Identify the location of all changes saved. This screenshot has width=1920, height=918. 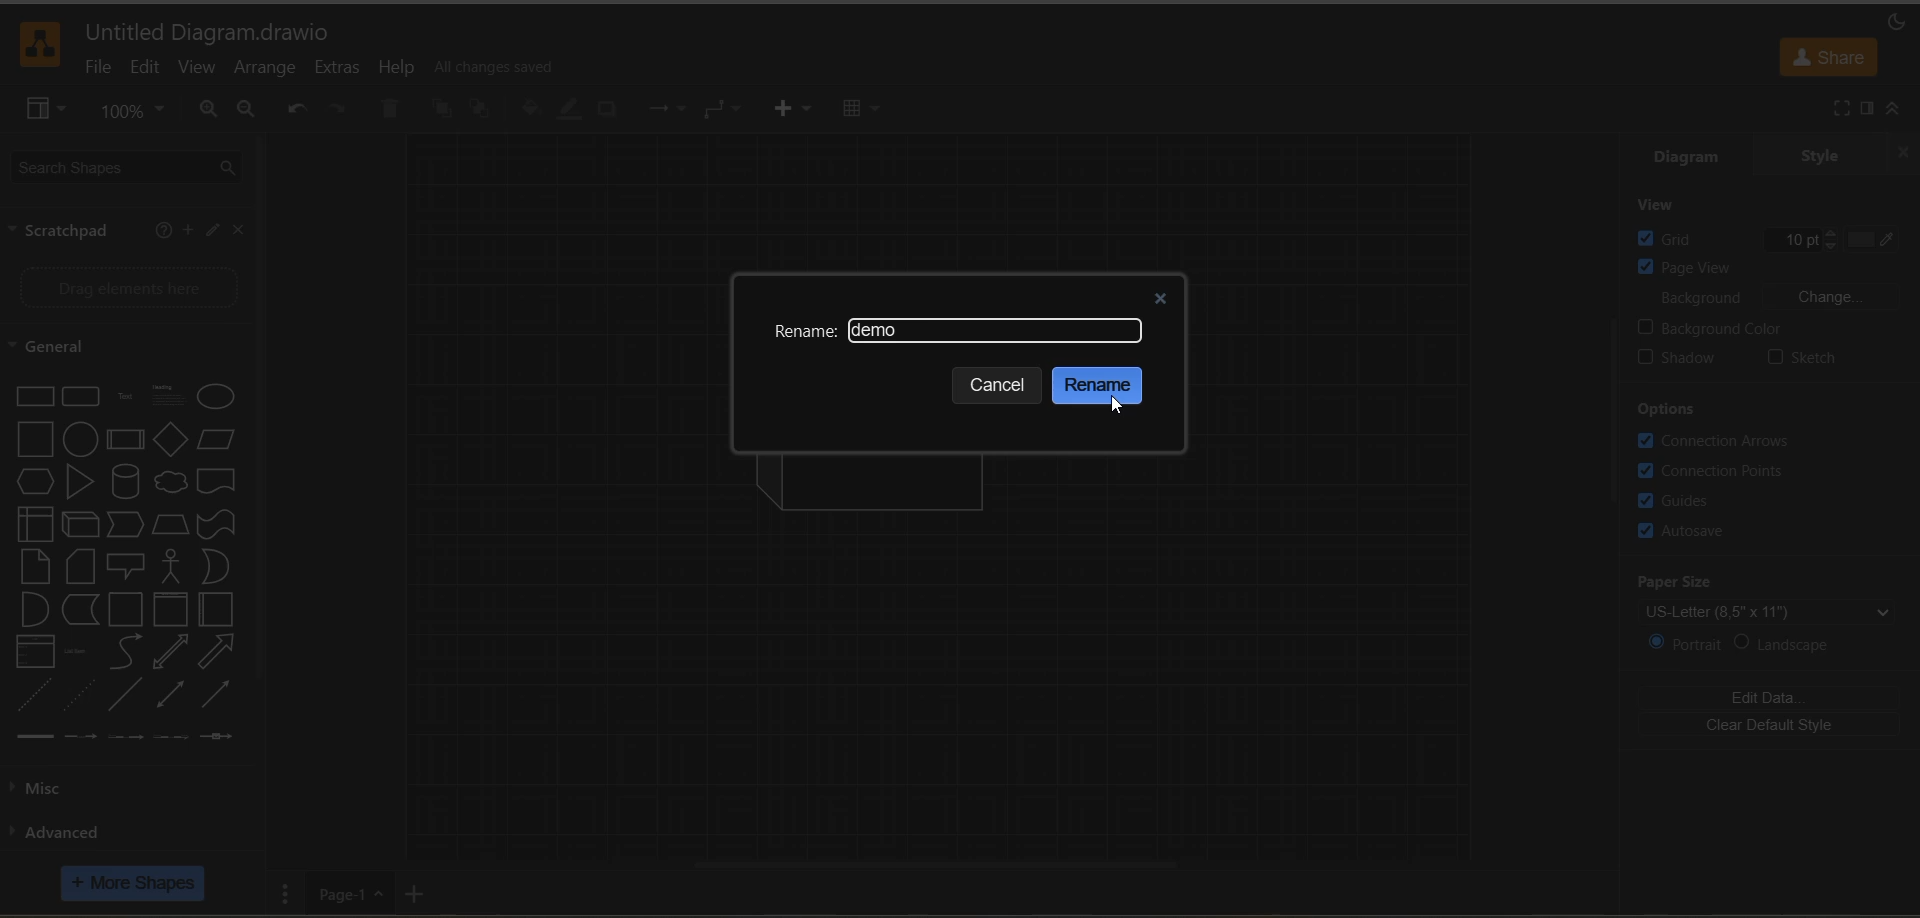
(497, 65).